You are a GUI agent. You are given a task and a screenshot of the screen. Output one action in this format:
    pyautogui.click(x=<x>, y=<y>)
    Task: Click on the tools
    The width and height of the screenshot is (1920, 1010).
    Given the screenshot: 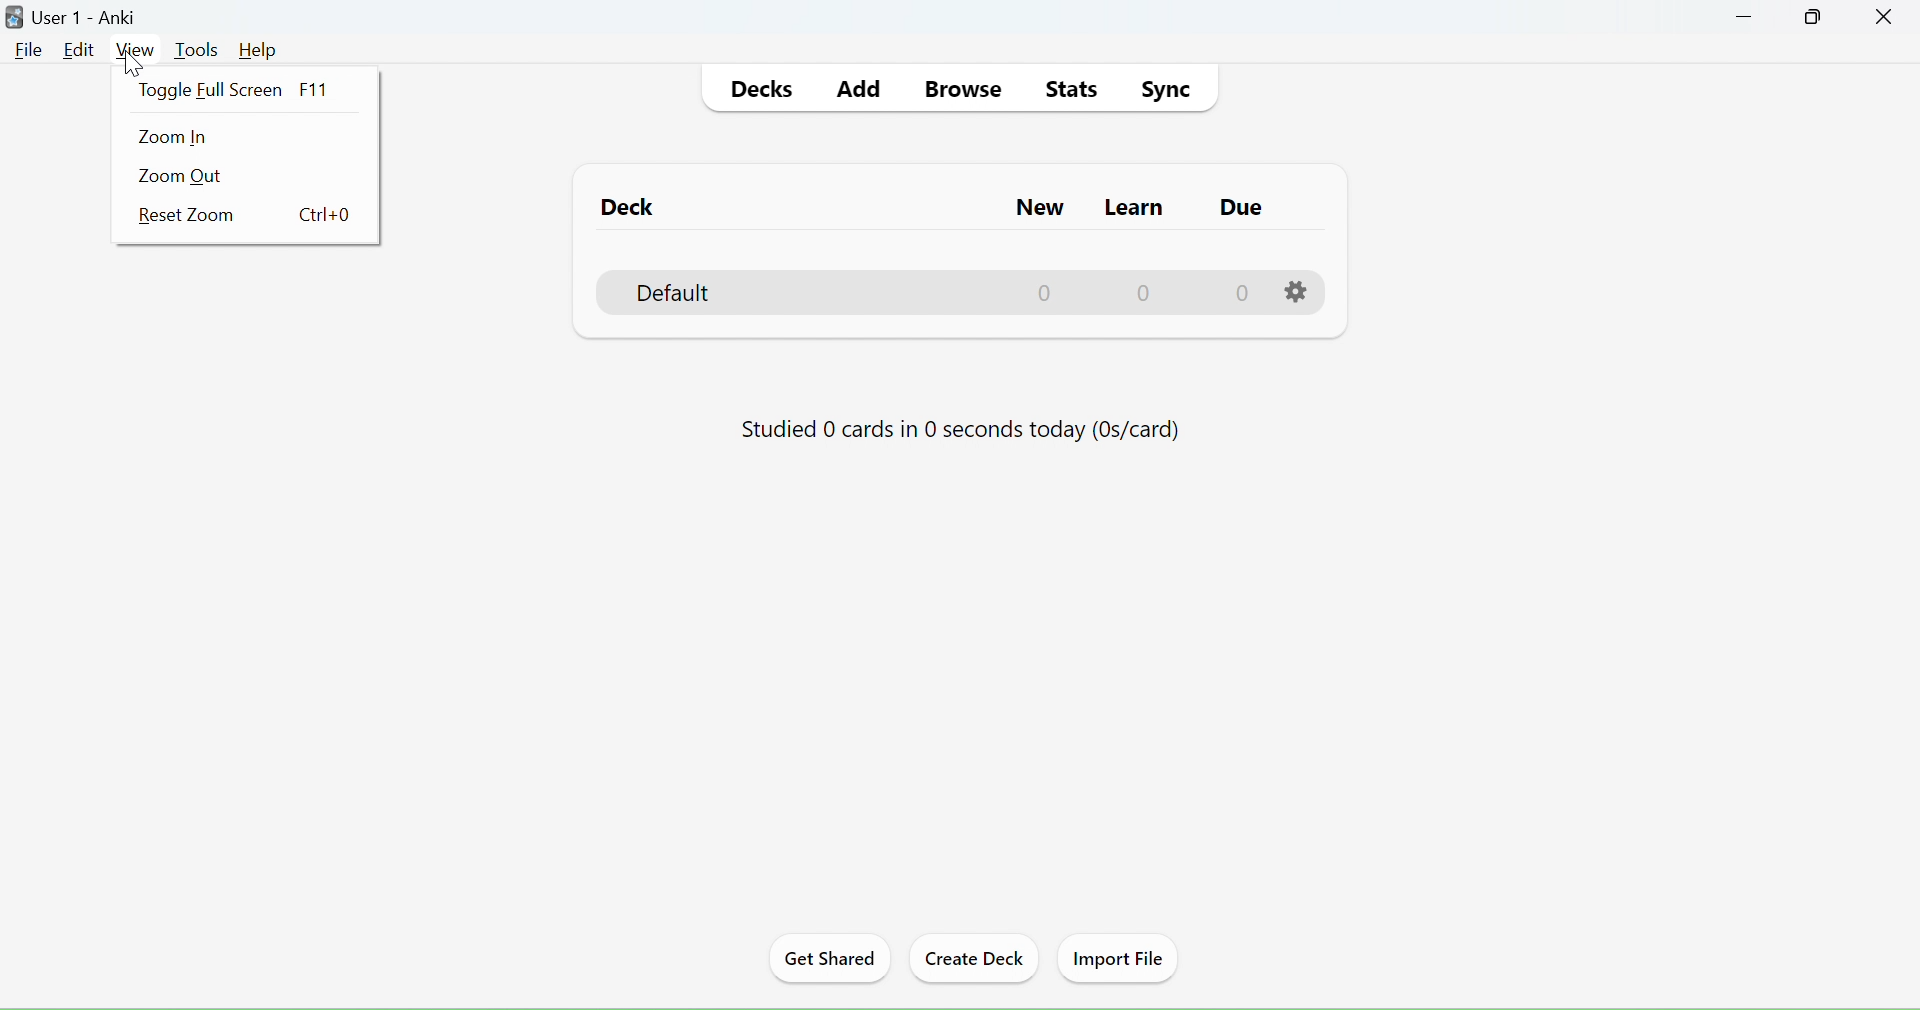 What is the action you would take?
    pyautogui.click(x=197, y=50)
    